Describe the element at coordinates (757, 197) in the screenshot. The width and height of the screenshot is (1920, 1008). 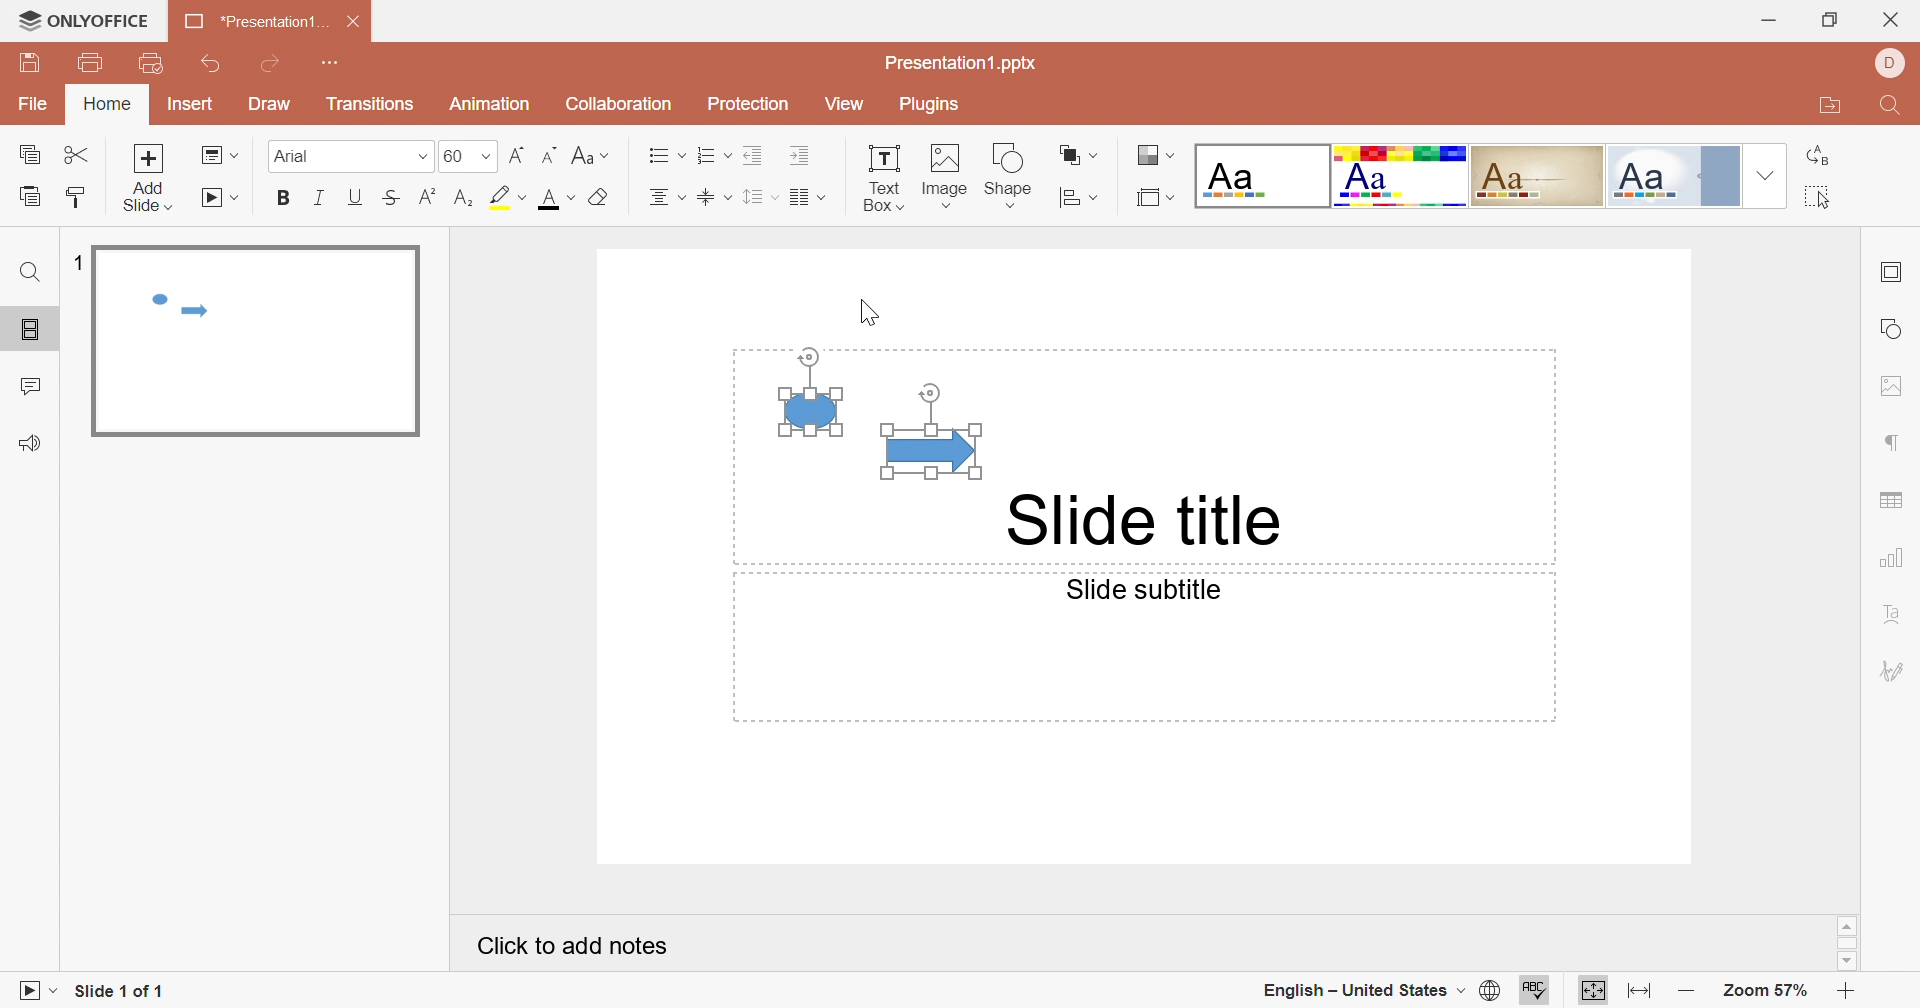
I see `Line spacing` at that location.